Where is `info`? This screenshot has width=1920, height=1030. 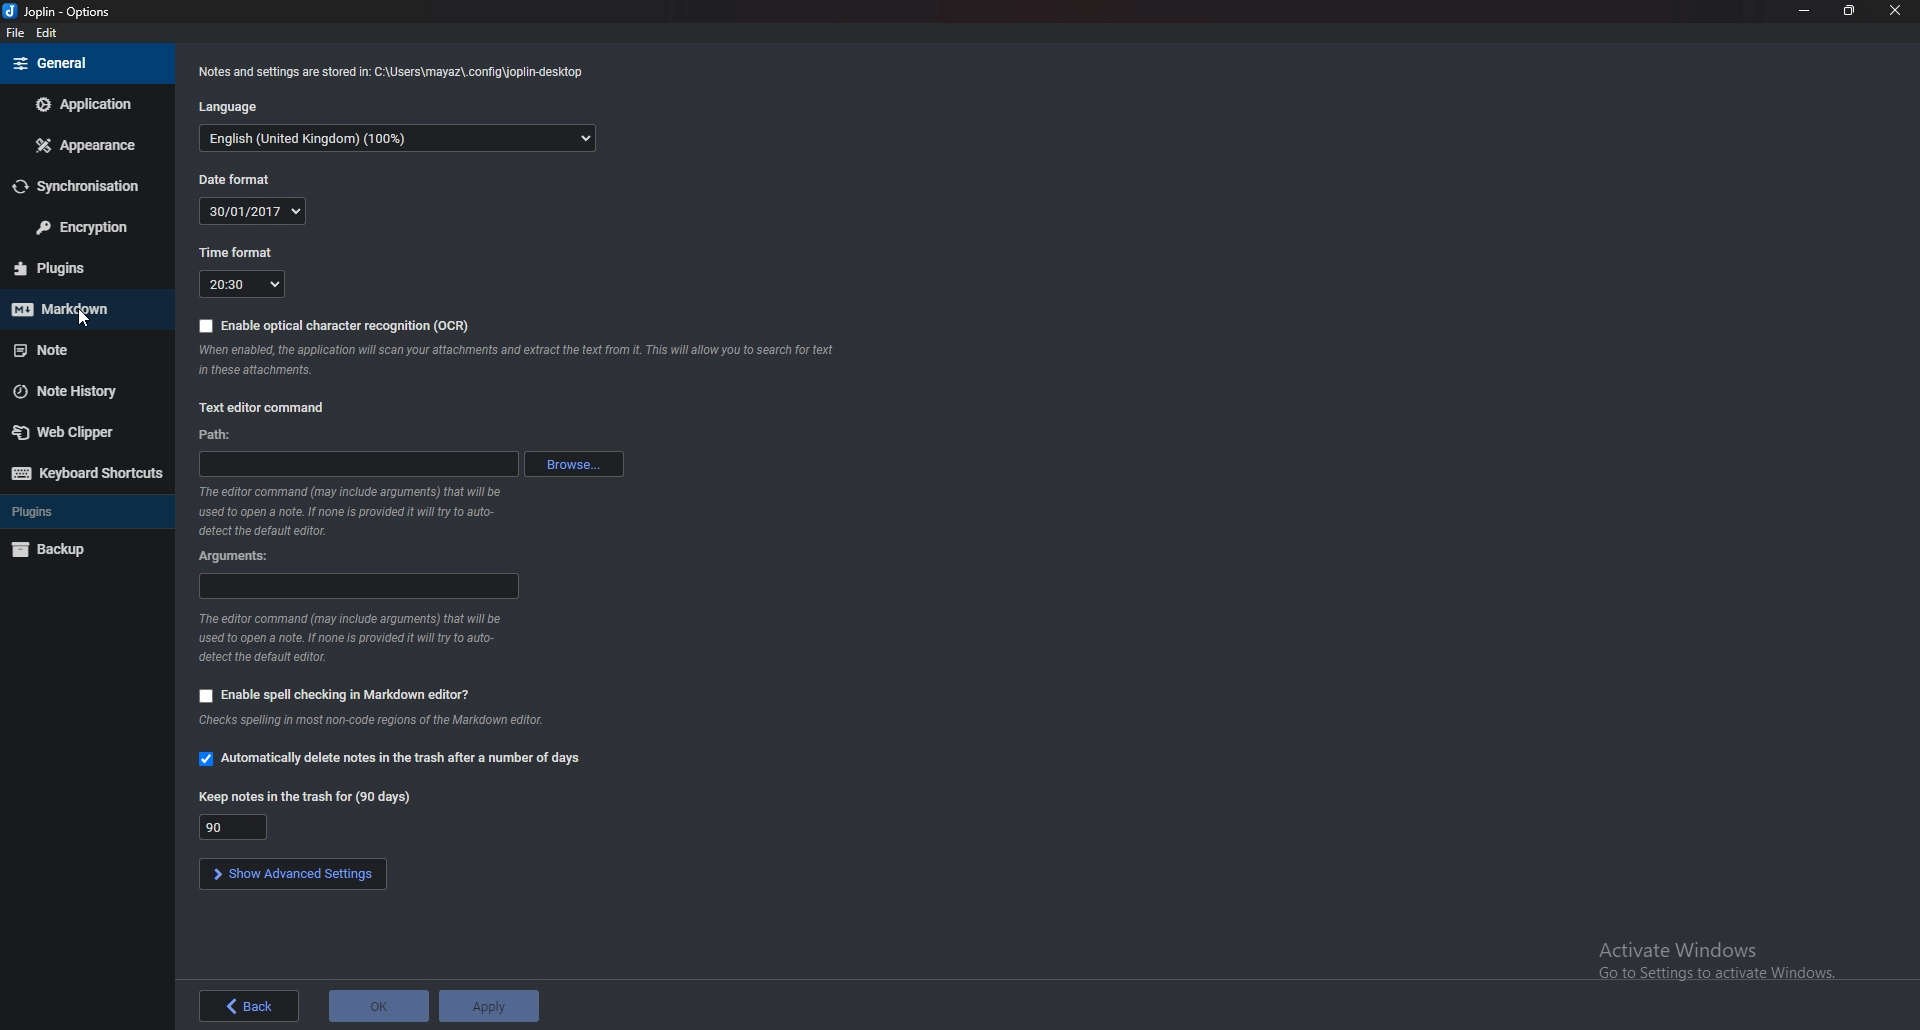
info is located at coordinates (378, 722).